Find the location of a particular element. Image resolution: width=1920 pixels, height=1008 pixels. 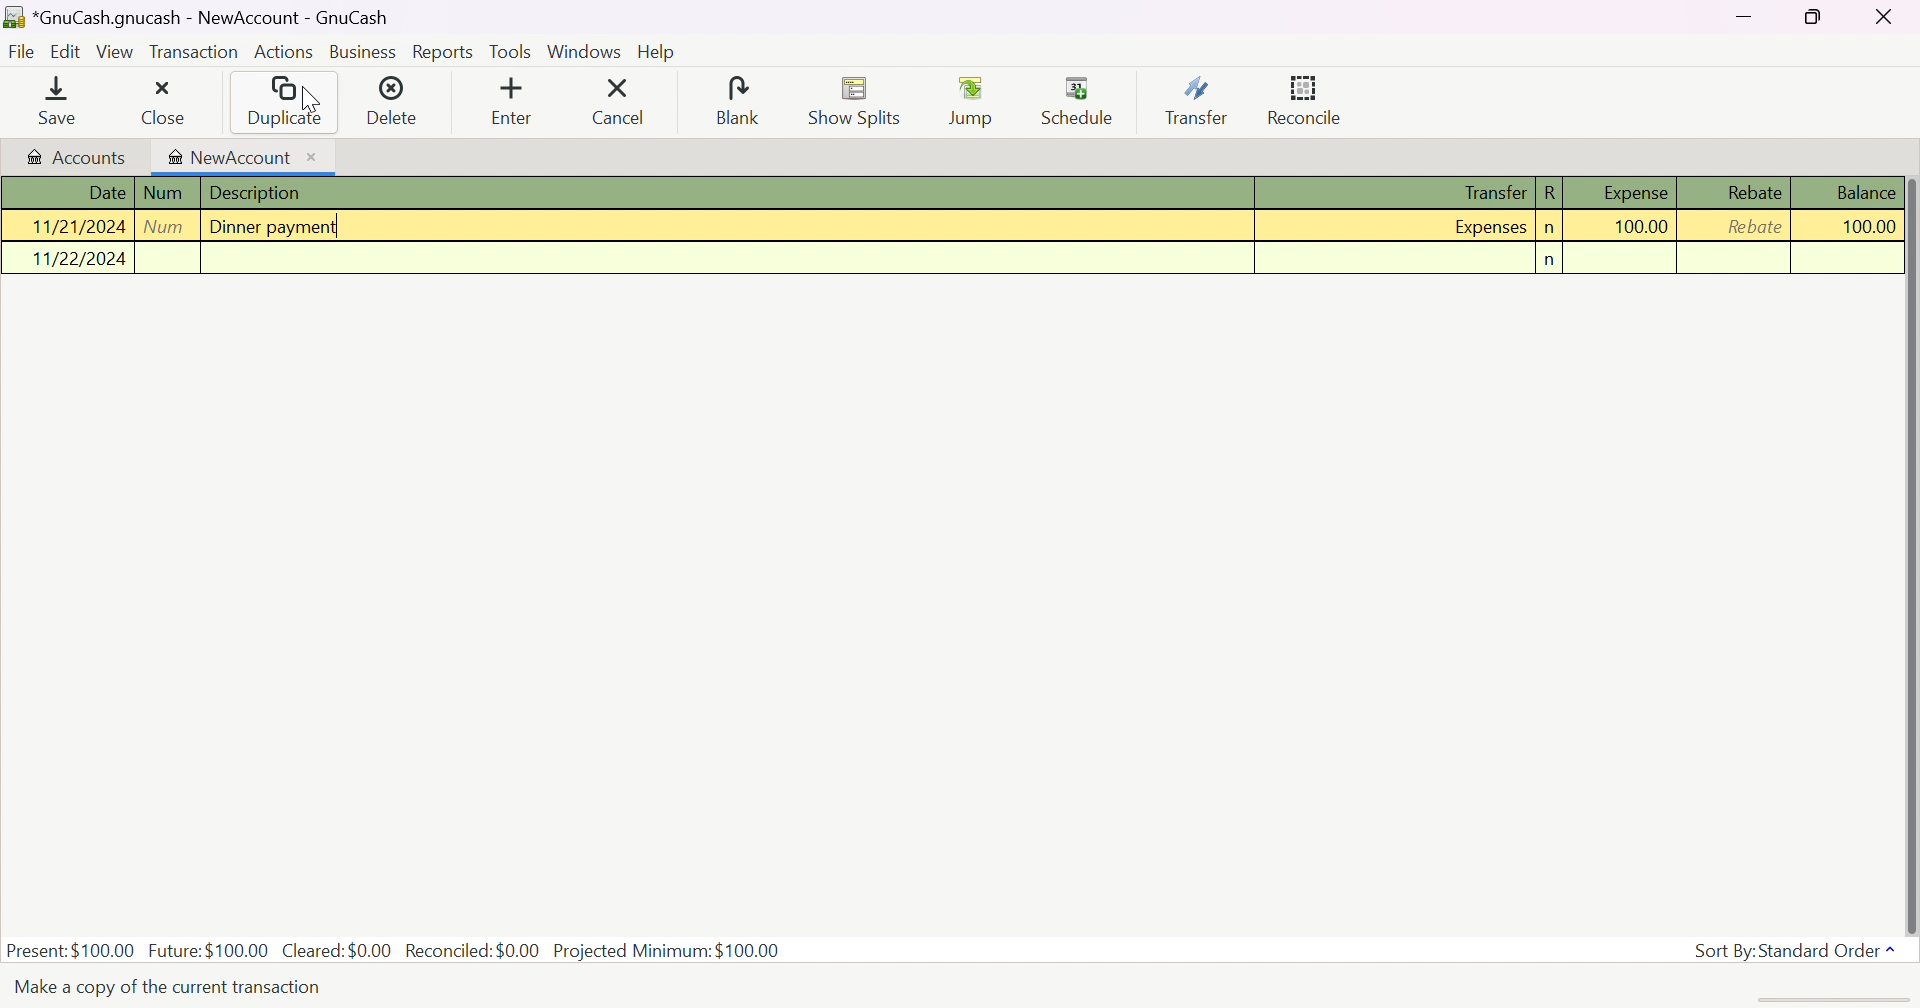

Transfer is located at coordinates (1481, 192).